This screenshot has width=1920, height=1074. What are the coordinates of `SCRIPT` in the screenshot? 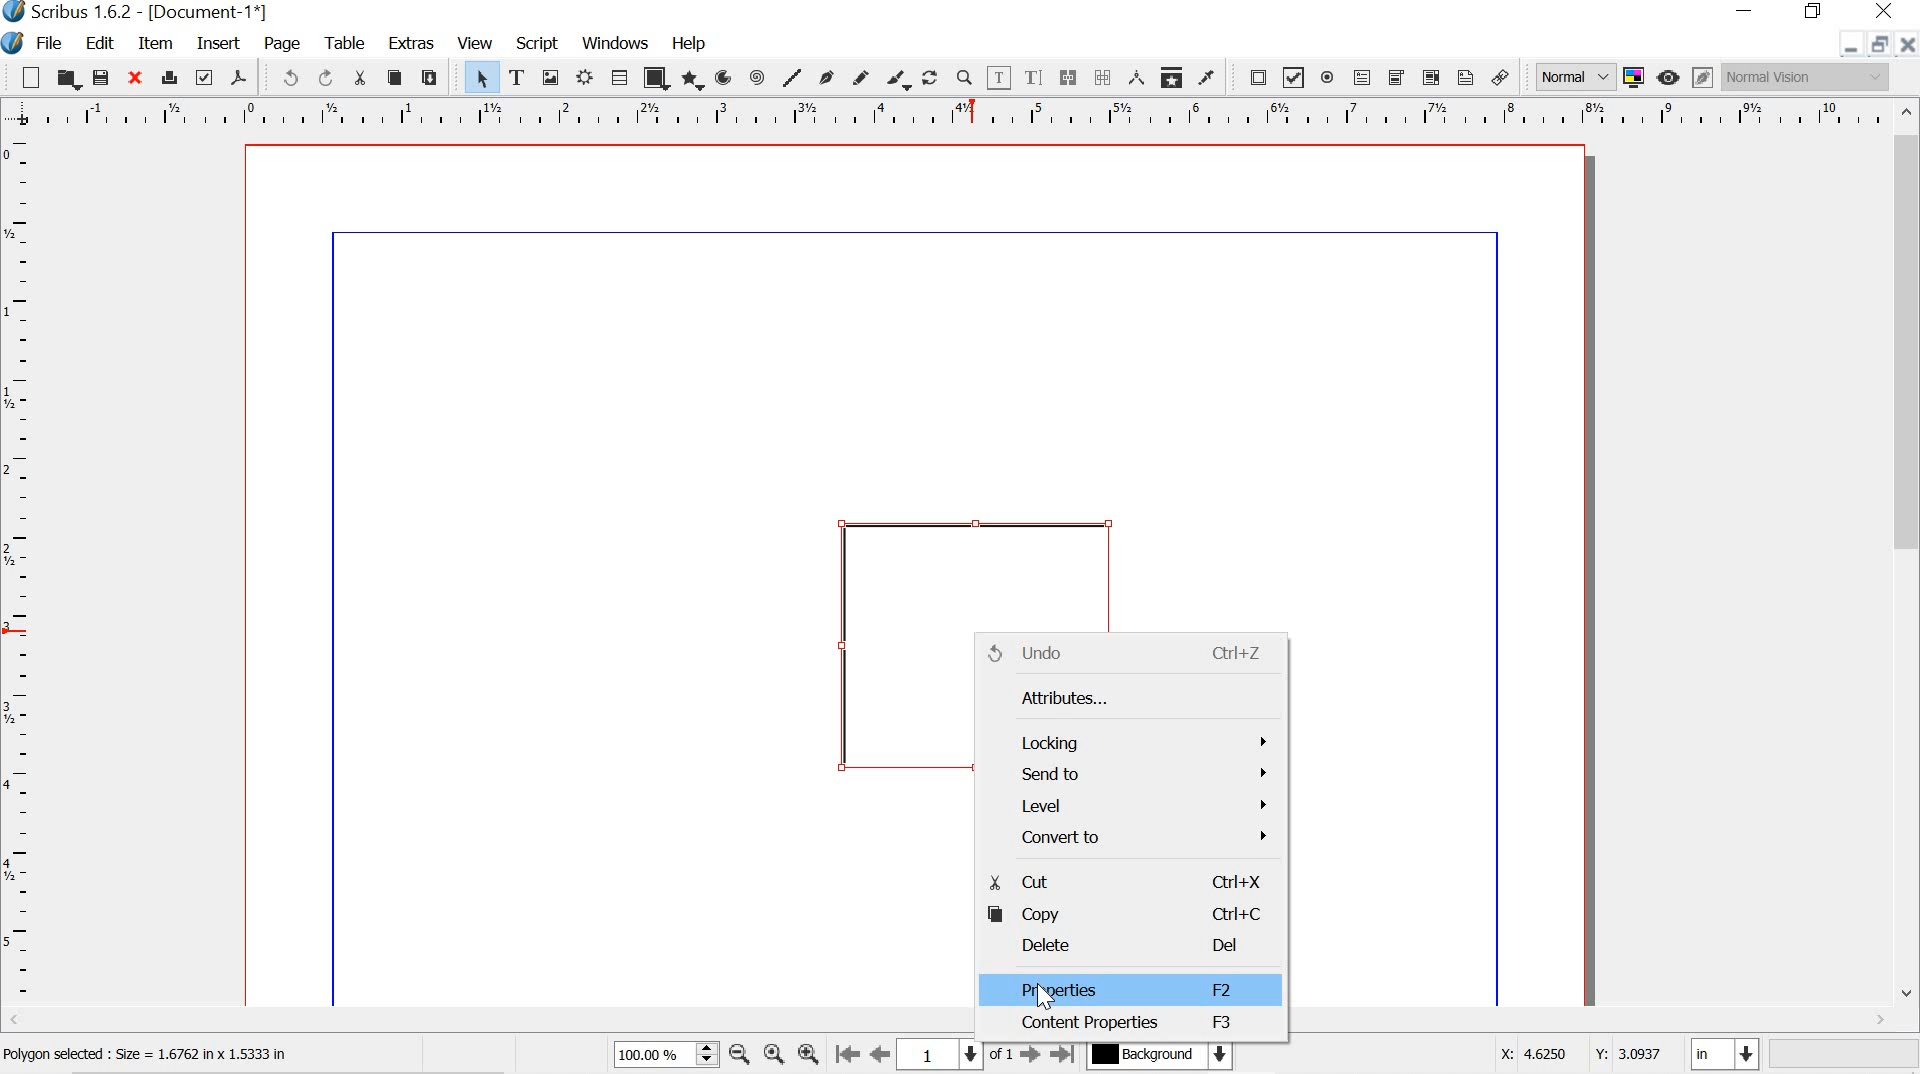 It's located at (538, 41).